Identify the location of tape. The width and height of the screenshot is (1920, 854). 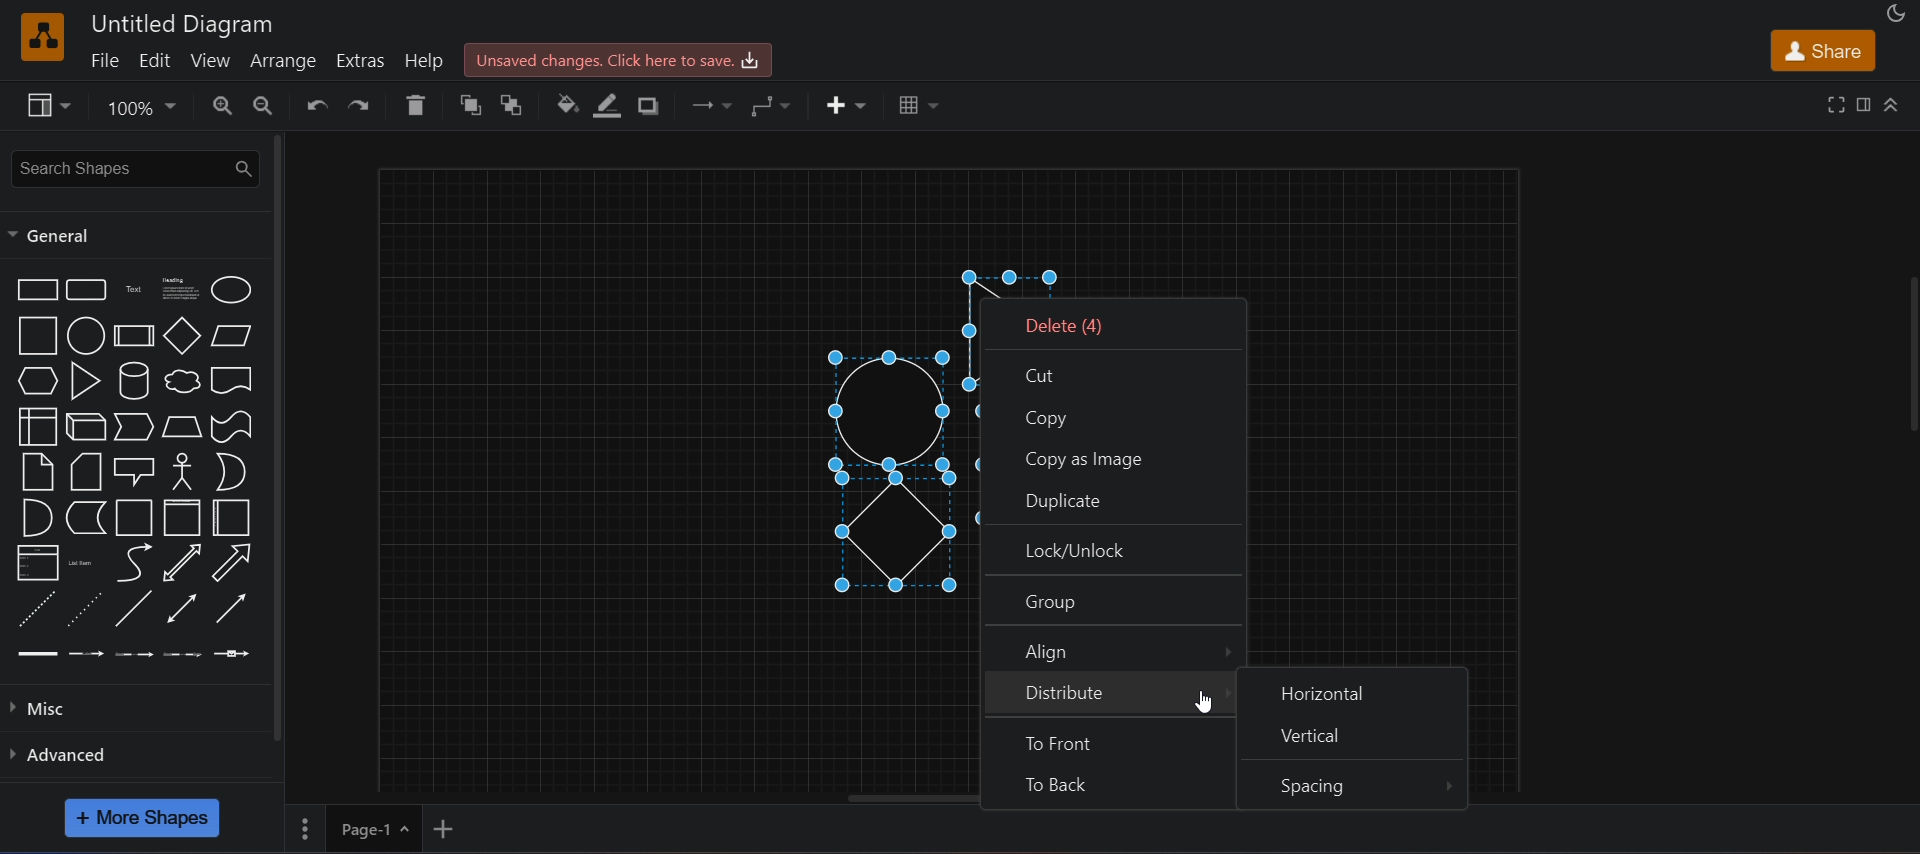
(231, 427).